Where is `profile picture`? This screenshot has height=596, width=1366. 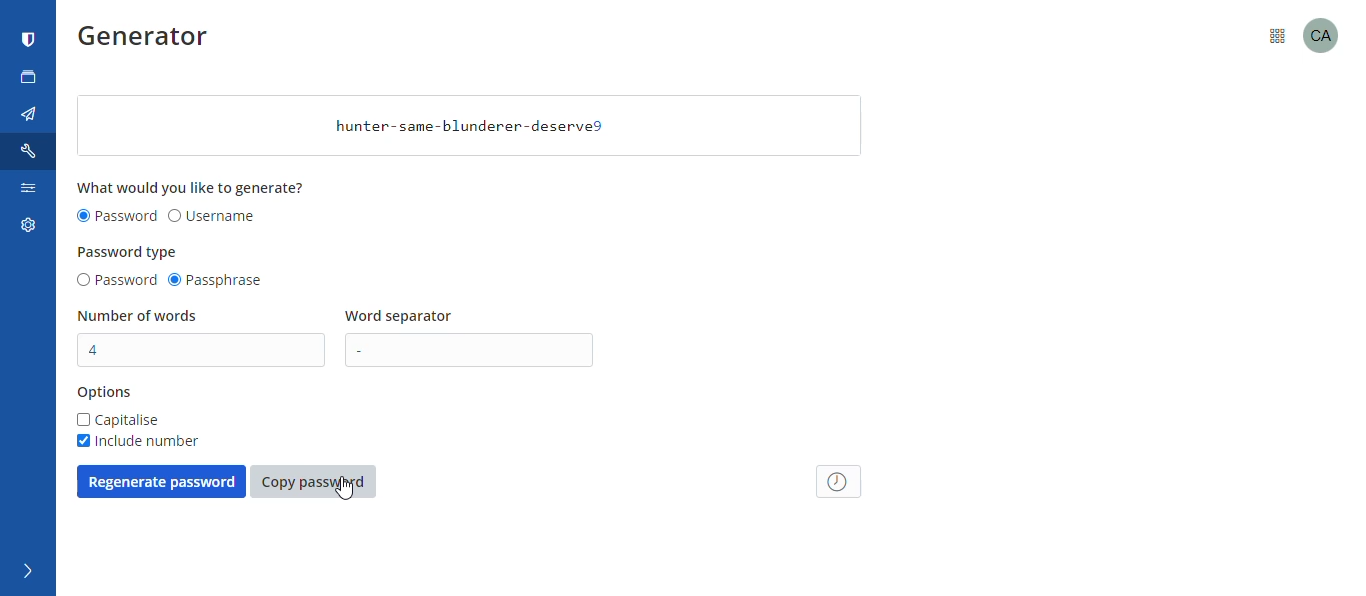 profile picture is located at coordinates (1328, 34).